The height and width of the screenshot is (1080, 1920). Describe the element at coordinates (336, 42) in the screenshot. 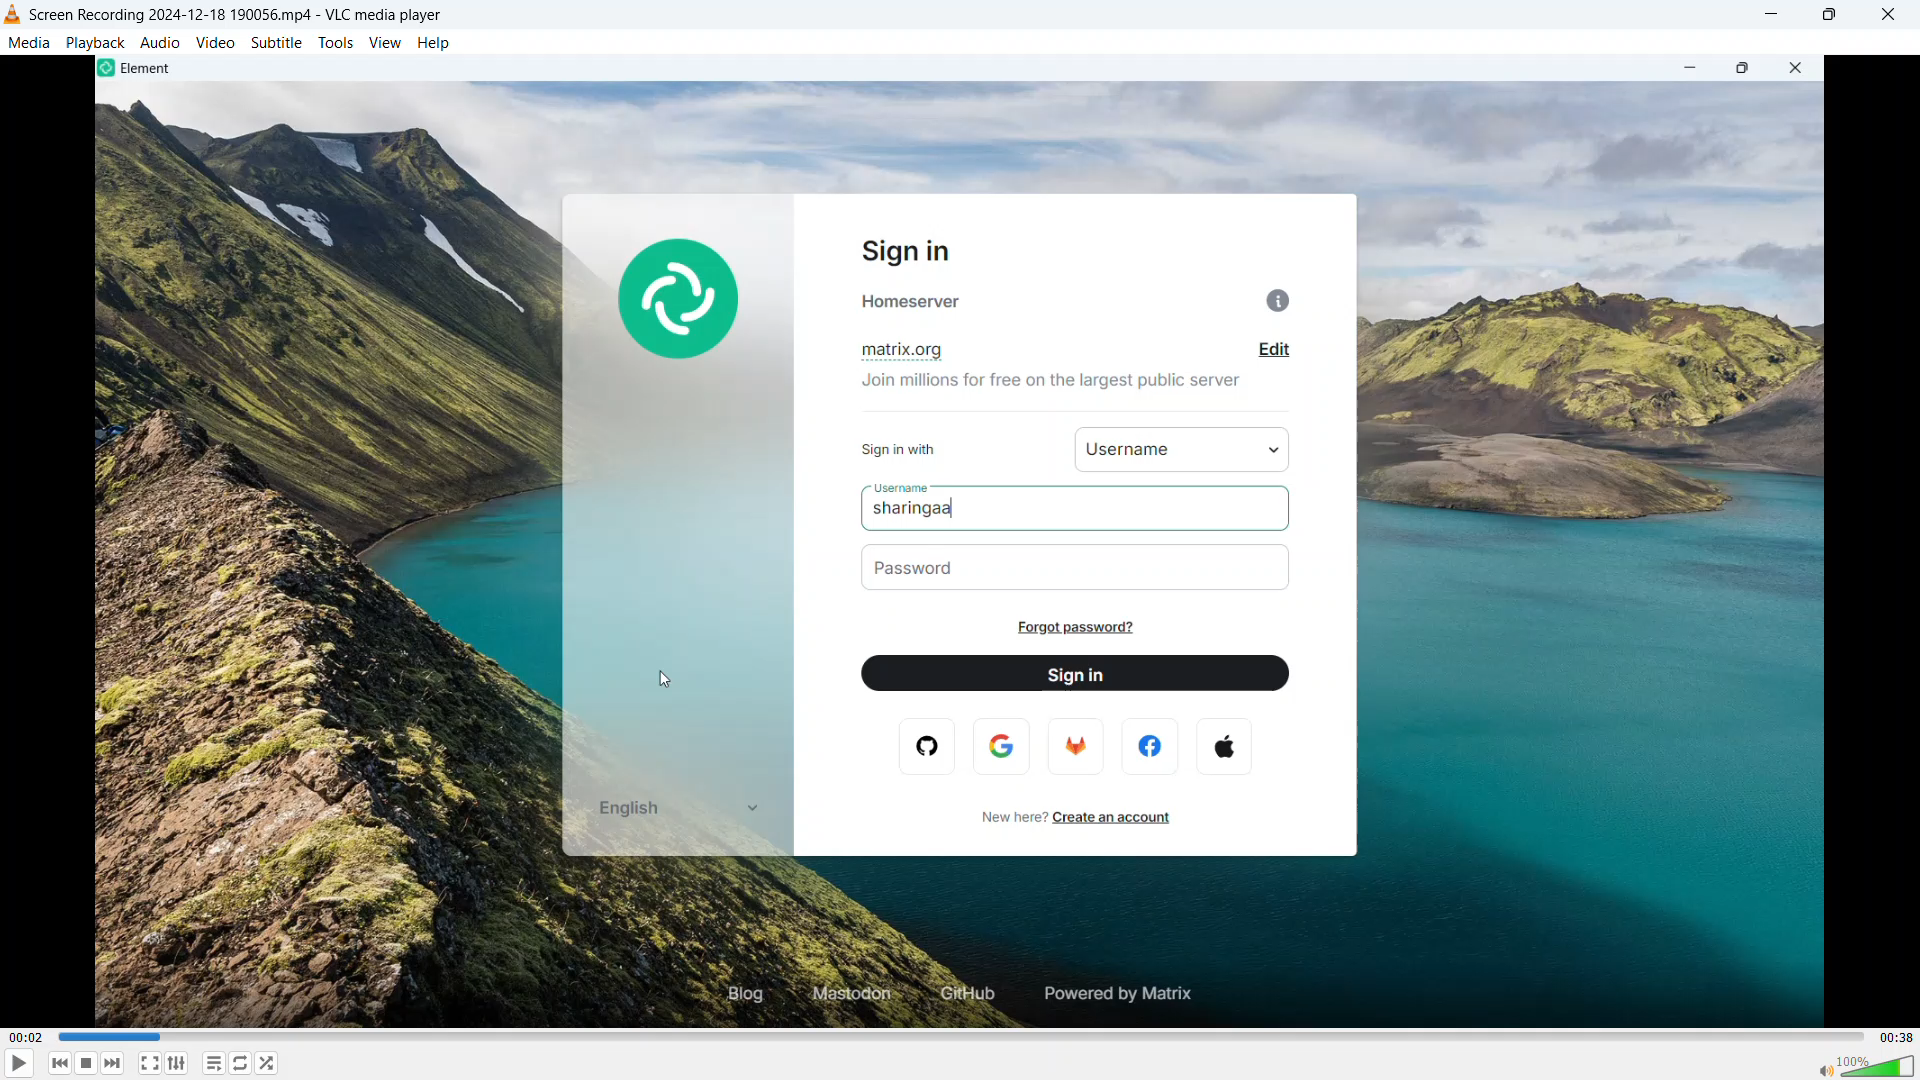

I see `Tools ` at that location.